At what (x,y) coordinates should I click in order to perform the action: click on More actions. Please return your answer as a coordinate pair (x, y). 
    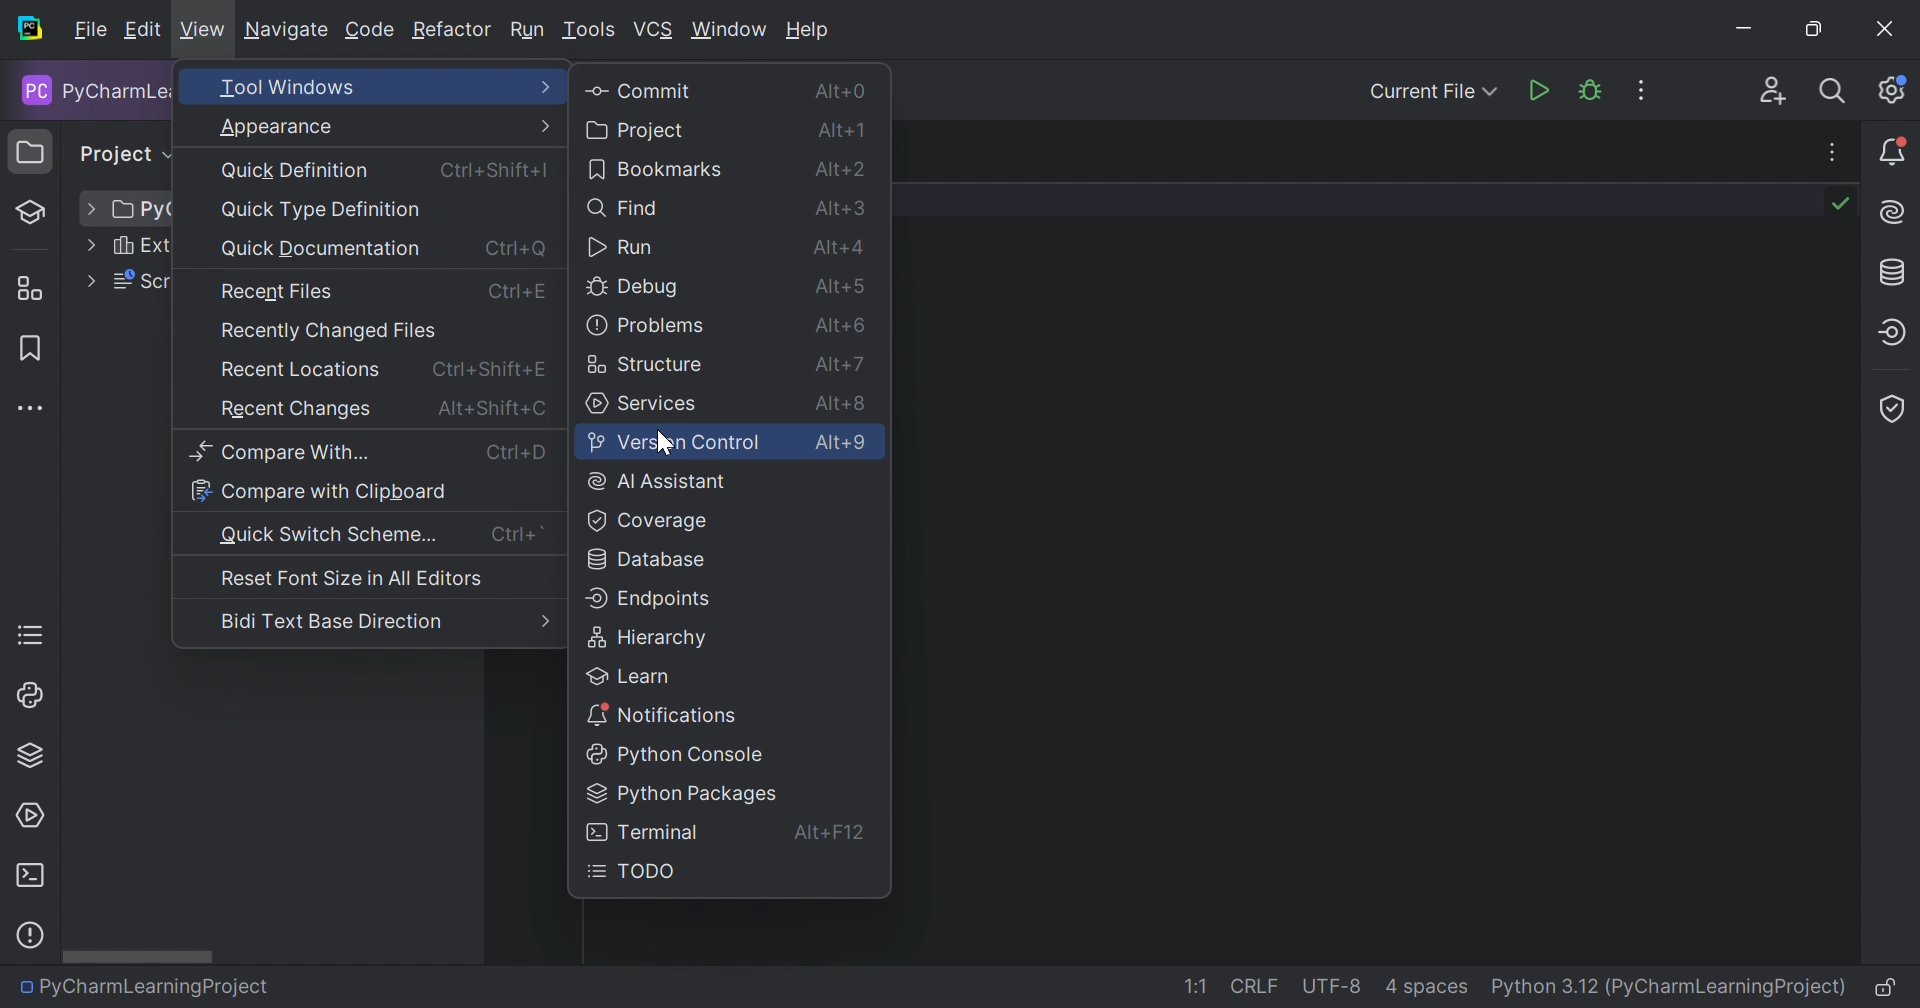
    Looking at the image, I should click on (1643, 89).